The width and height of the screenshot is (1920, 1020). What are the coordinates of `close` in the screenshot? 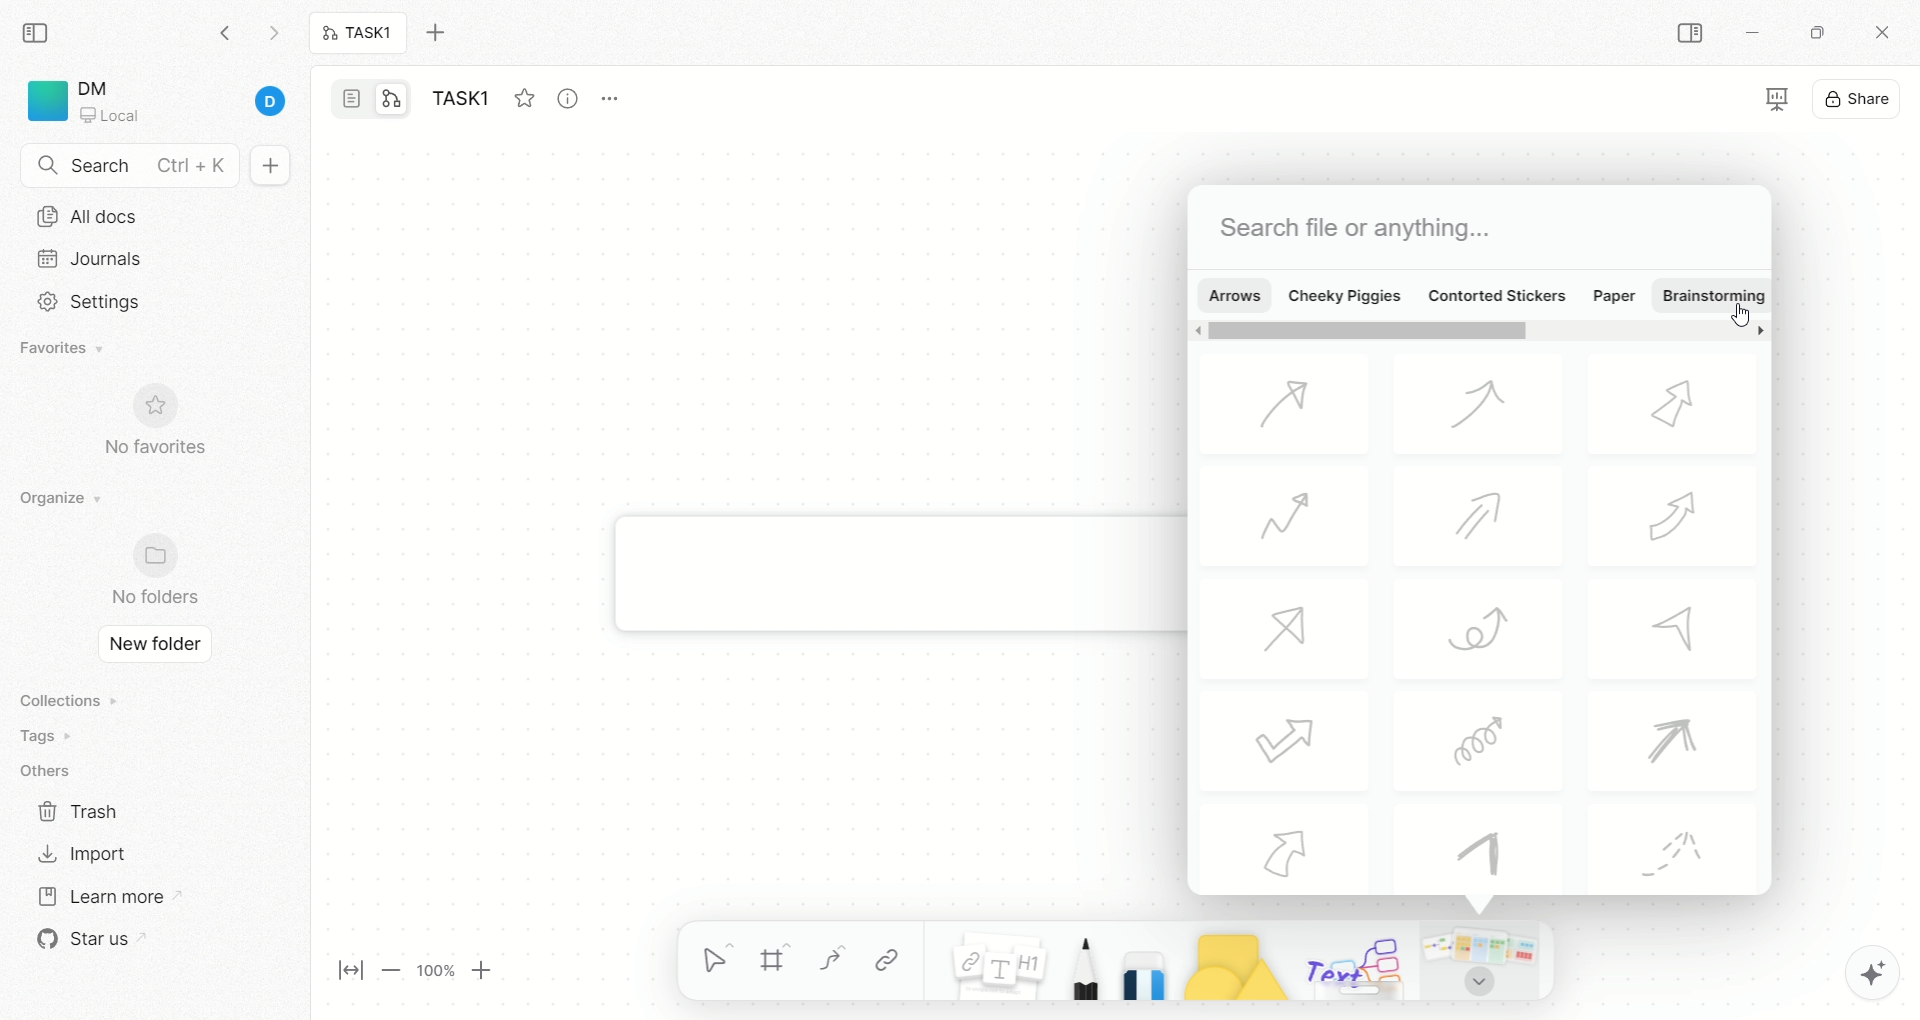 It's located at (1886, 35).